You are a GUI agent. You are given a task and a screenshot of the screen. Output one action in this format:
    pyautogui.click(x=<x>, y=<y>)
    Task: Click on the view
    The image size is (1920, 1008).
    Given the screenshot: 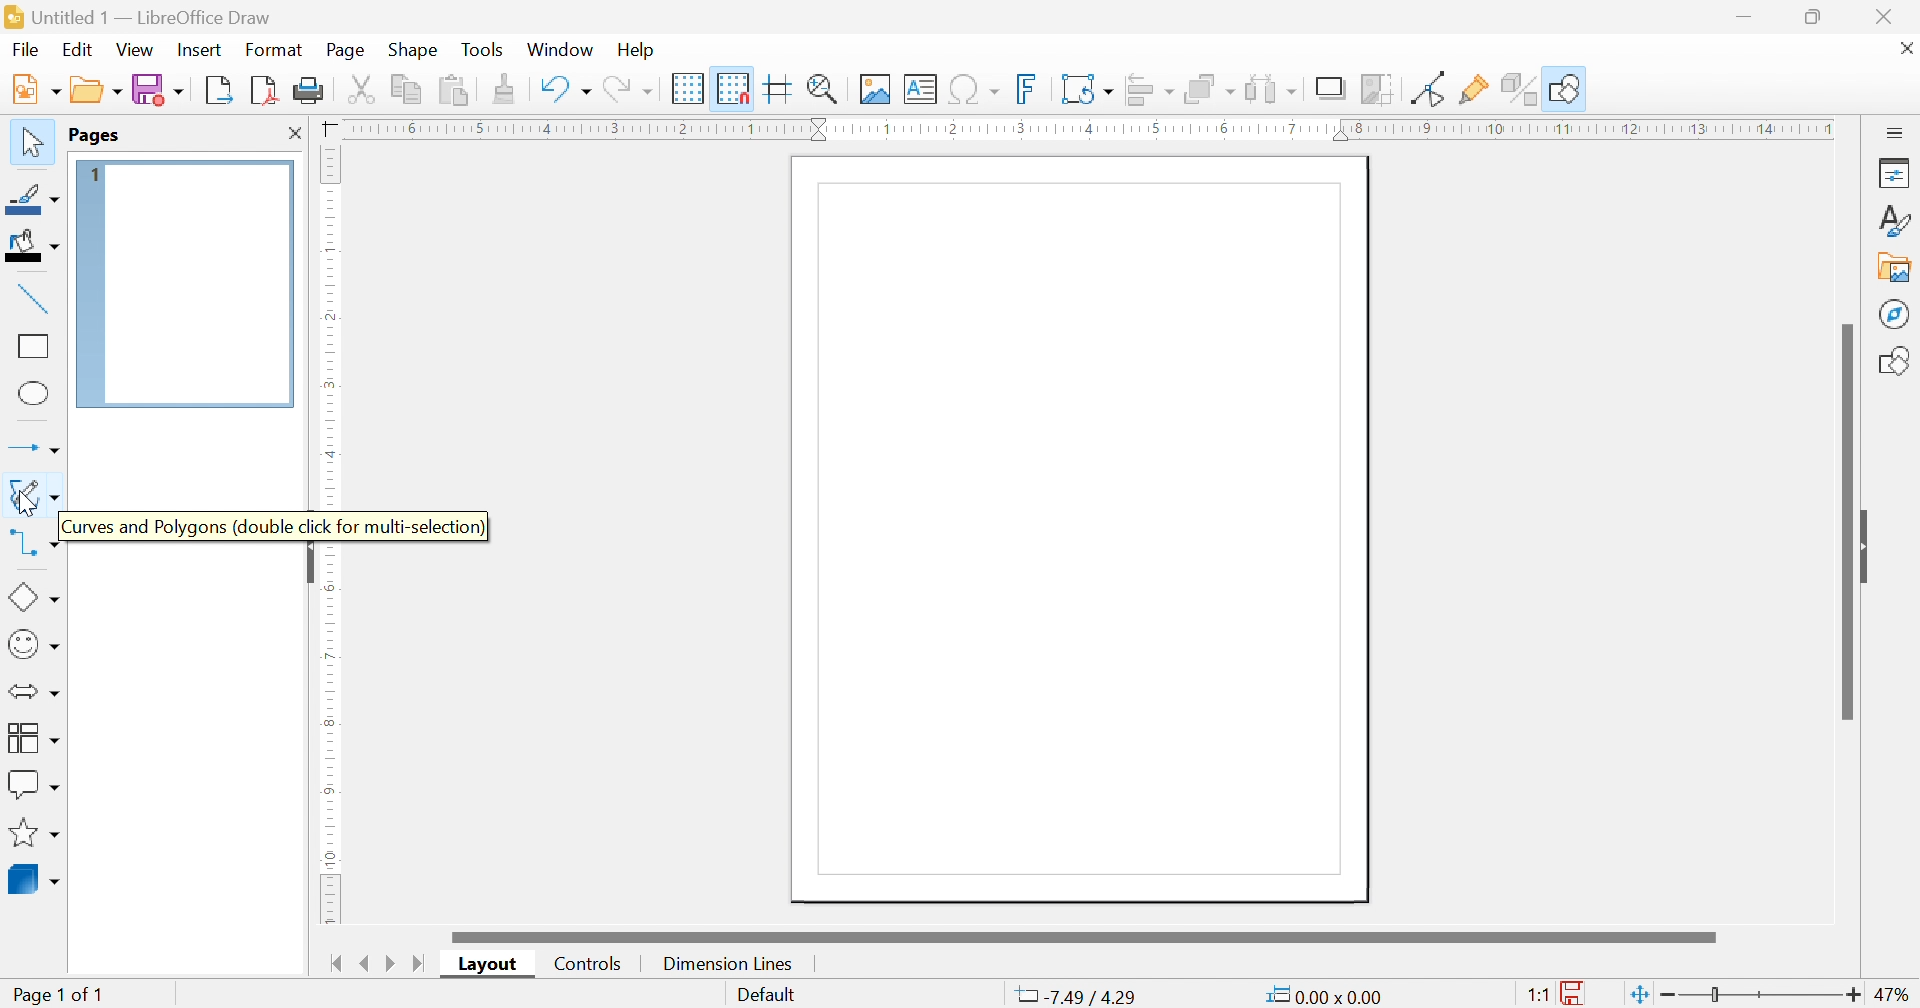 What is the action you would take?
    pyautogui.click(x=135, y=50)
    